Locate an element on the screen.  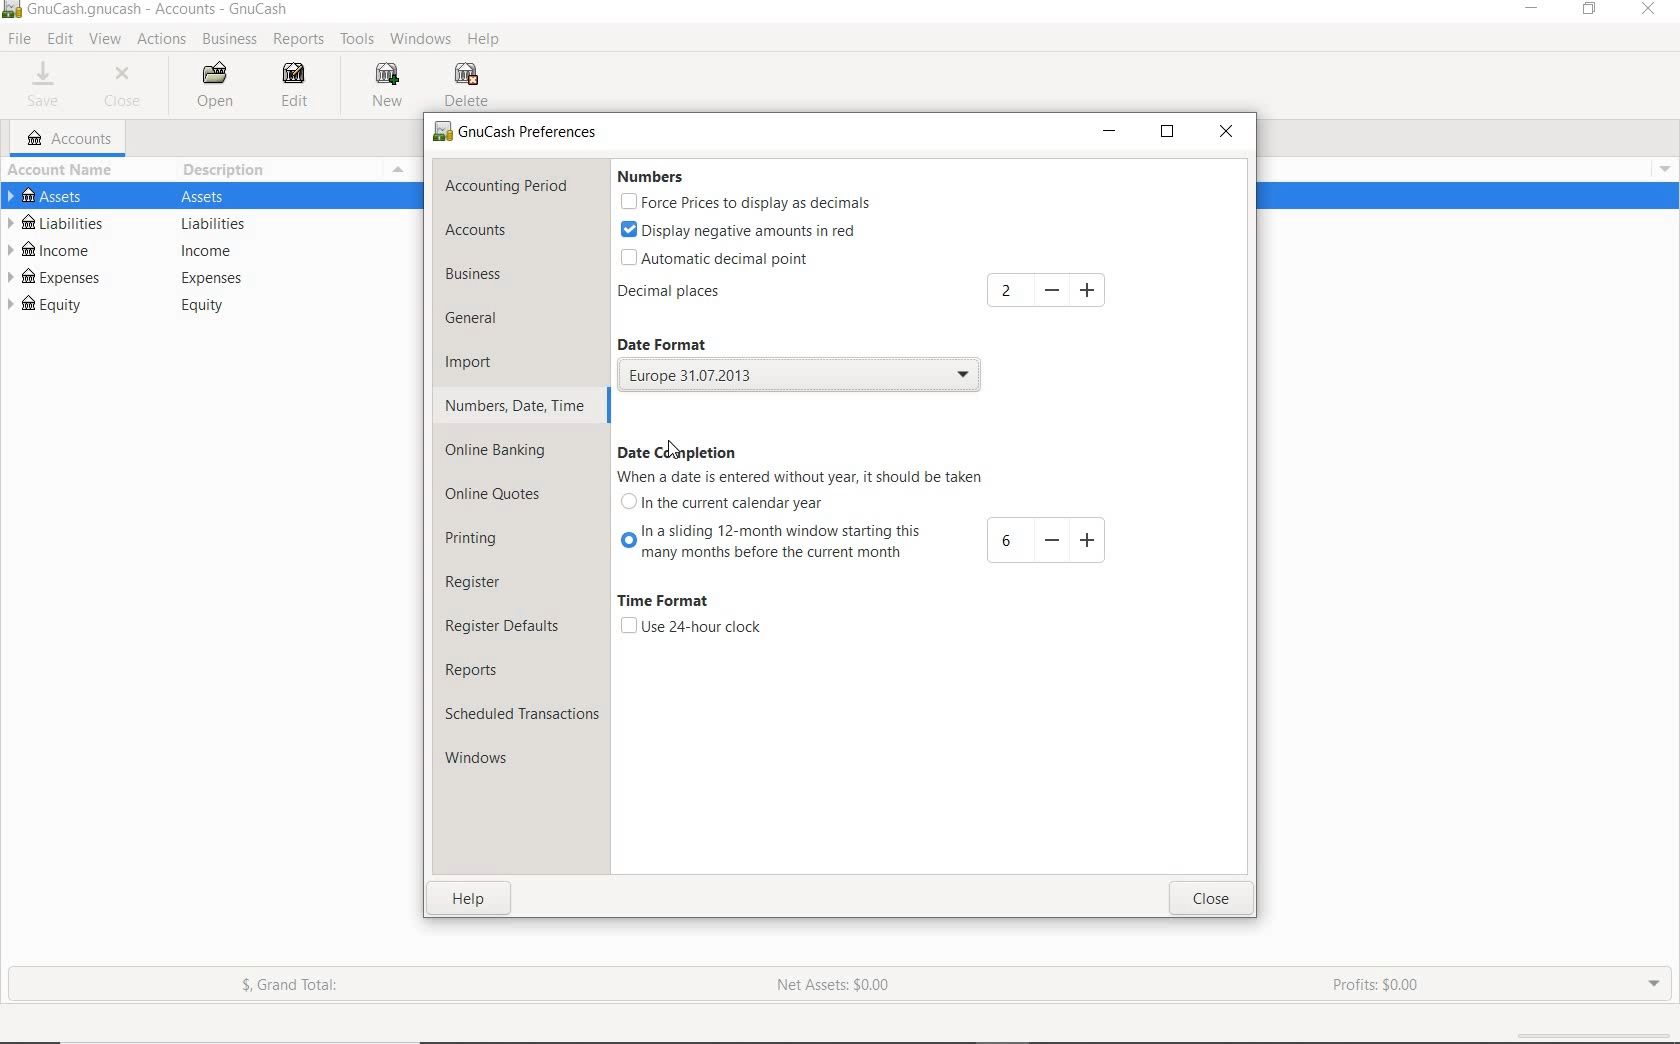
PROFIT is located at coordinates (1379, 986).